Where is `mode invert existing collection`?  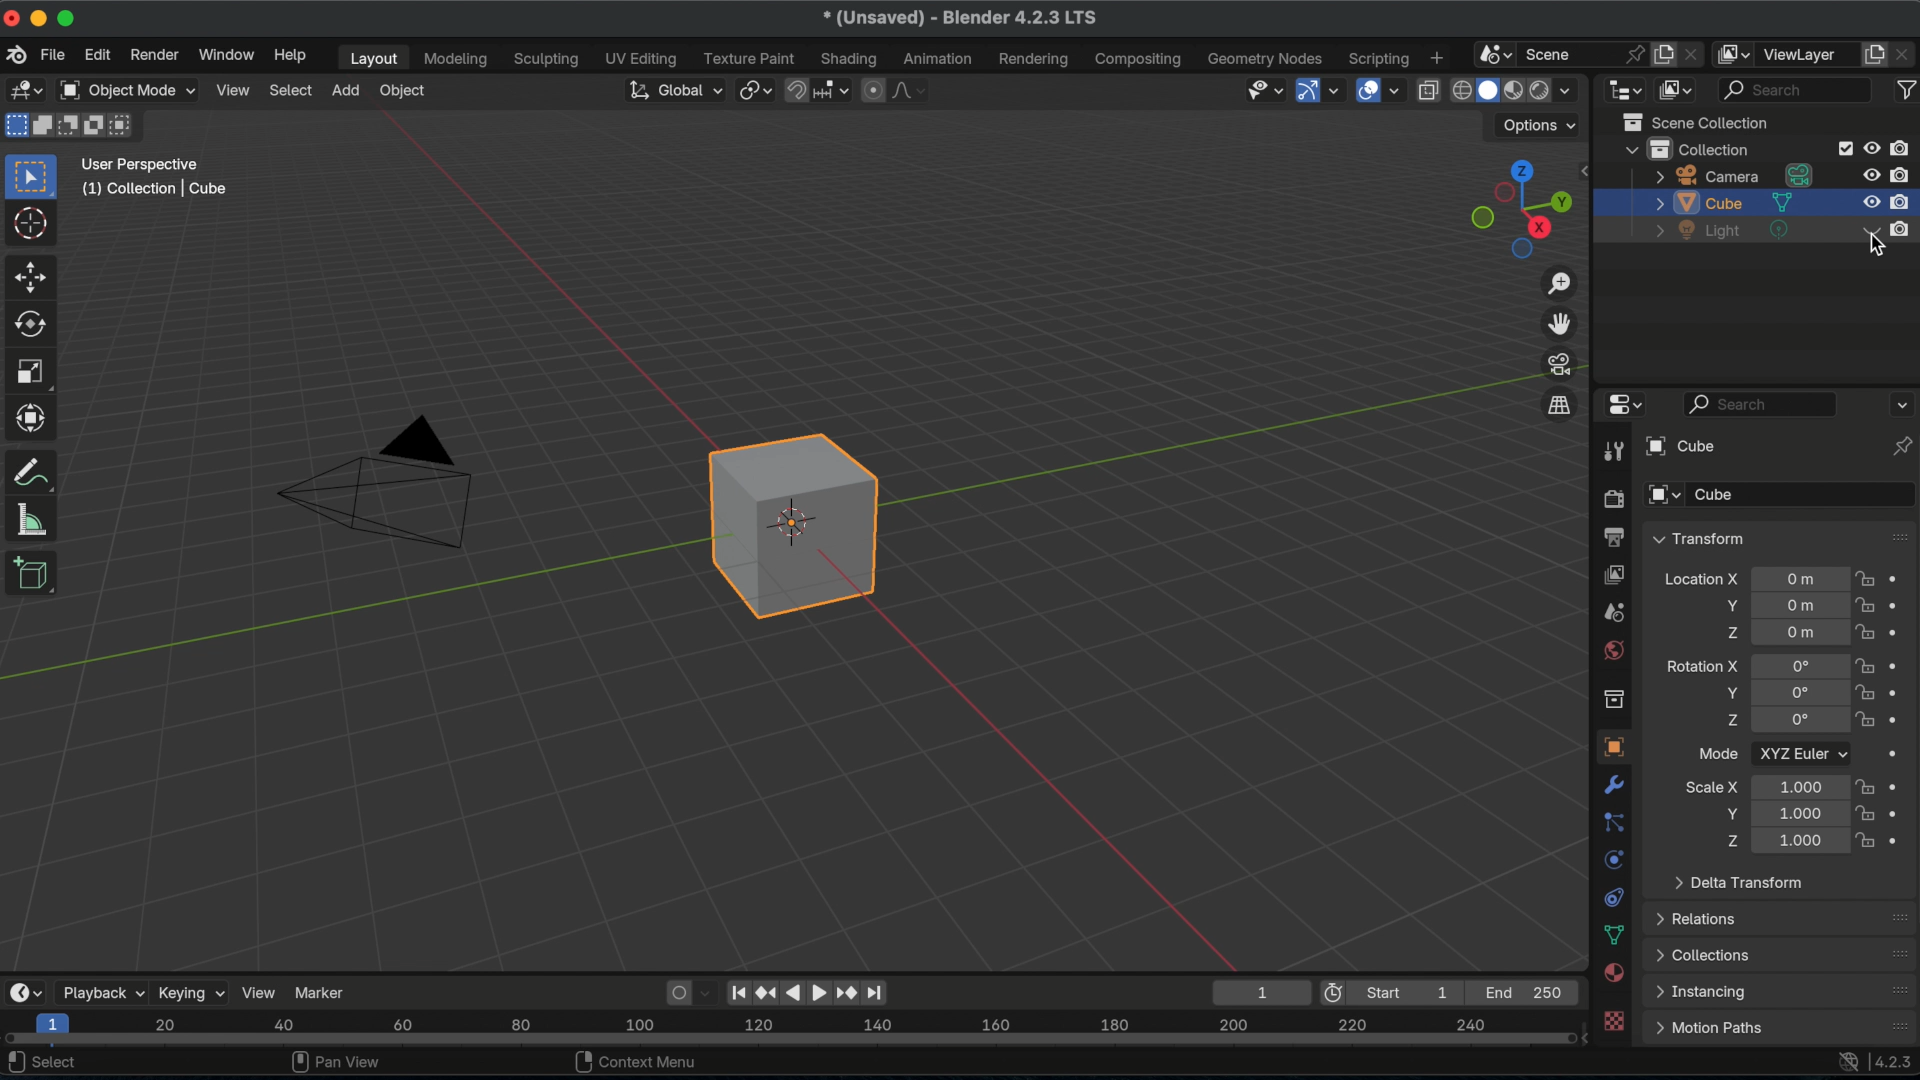 mode invert existing collection is located at coordinates (98, 126).